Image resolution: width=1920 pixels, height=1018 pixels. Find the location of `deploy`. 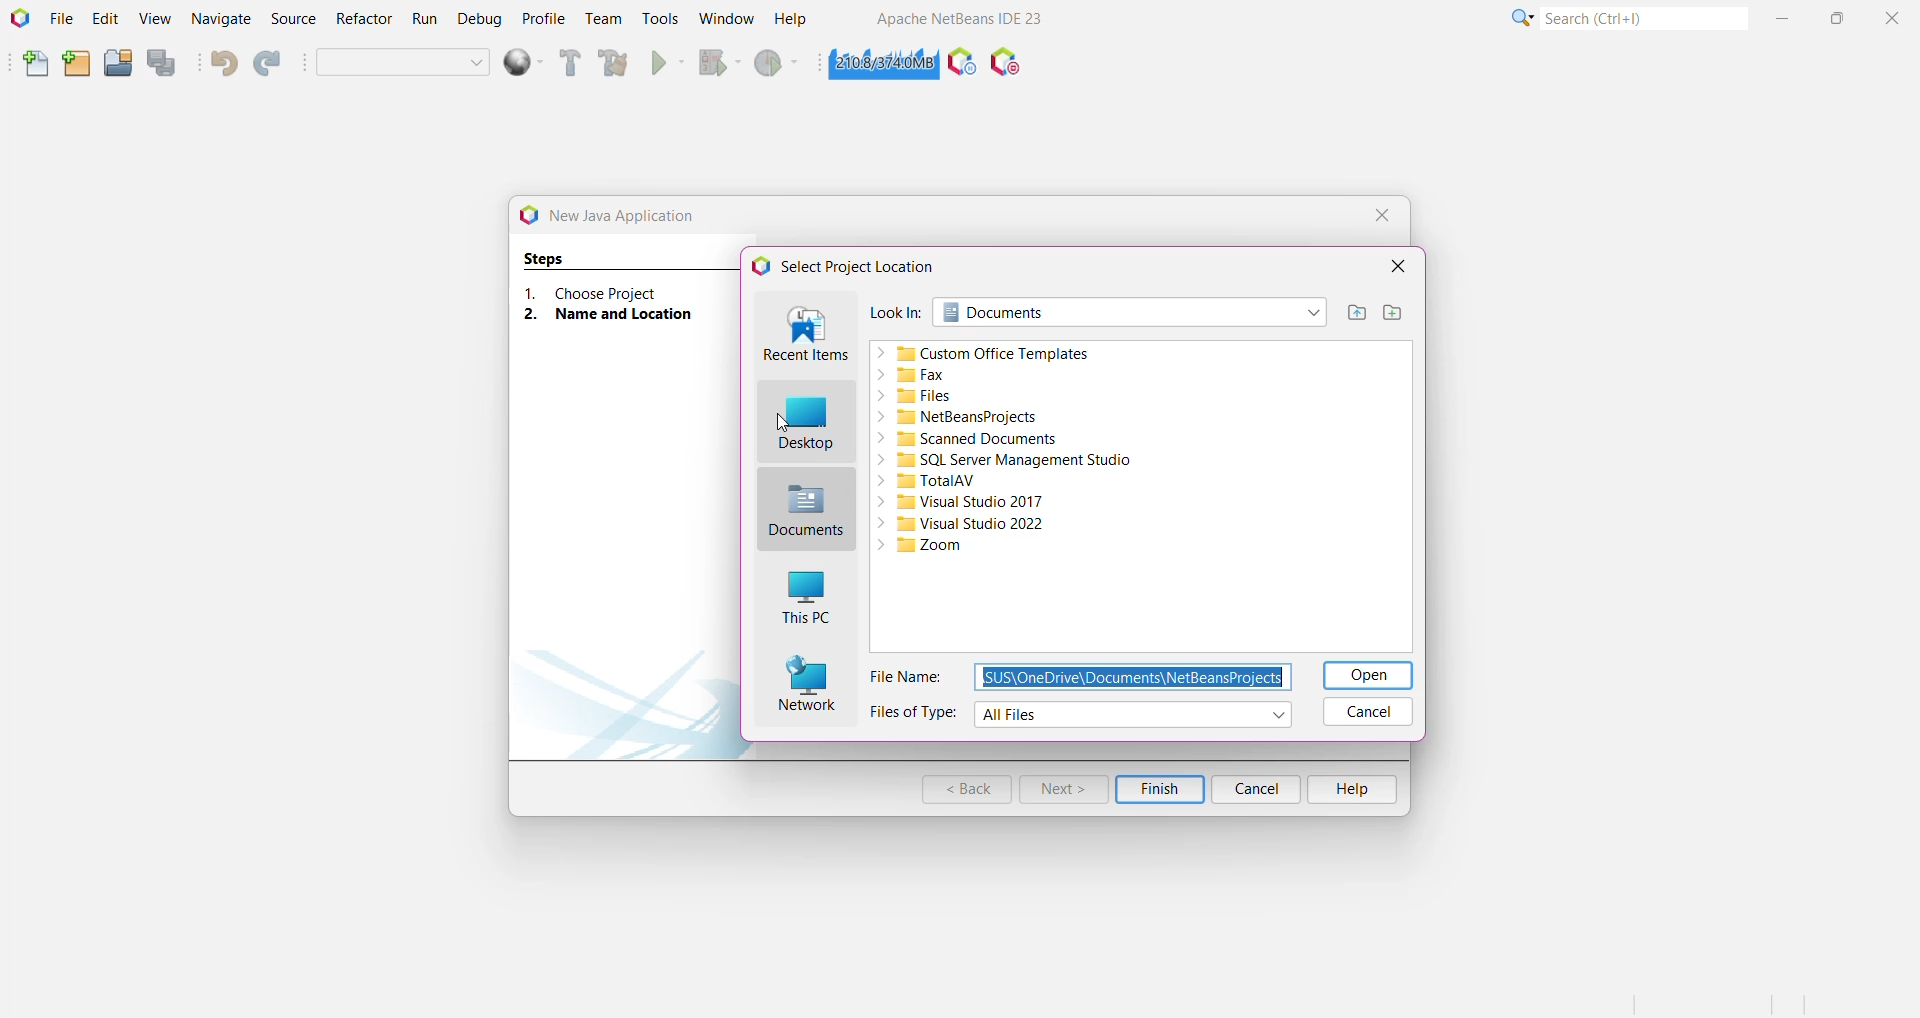

deploy is located at coordinates (521, 64).